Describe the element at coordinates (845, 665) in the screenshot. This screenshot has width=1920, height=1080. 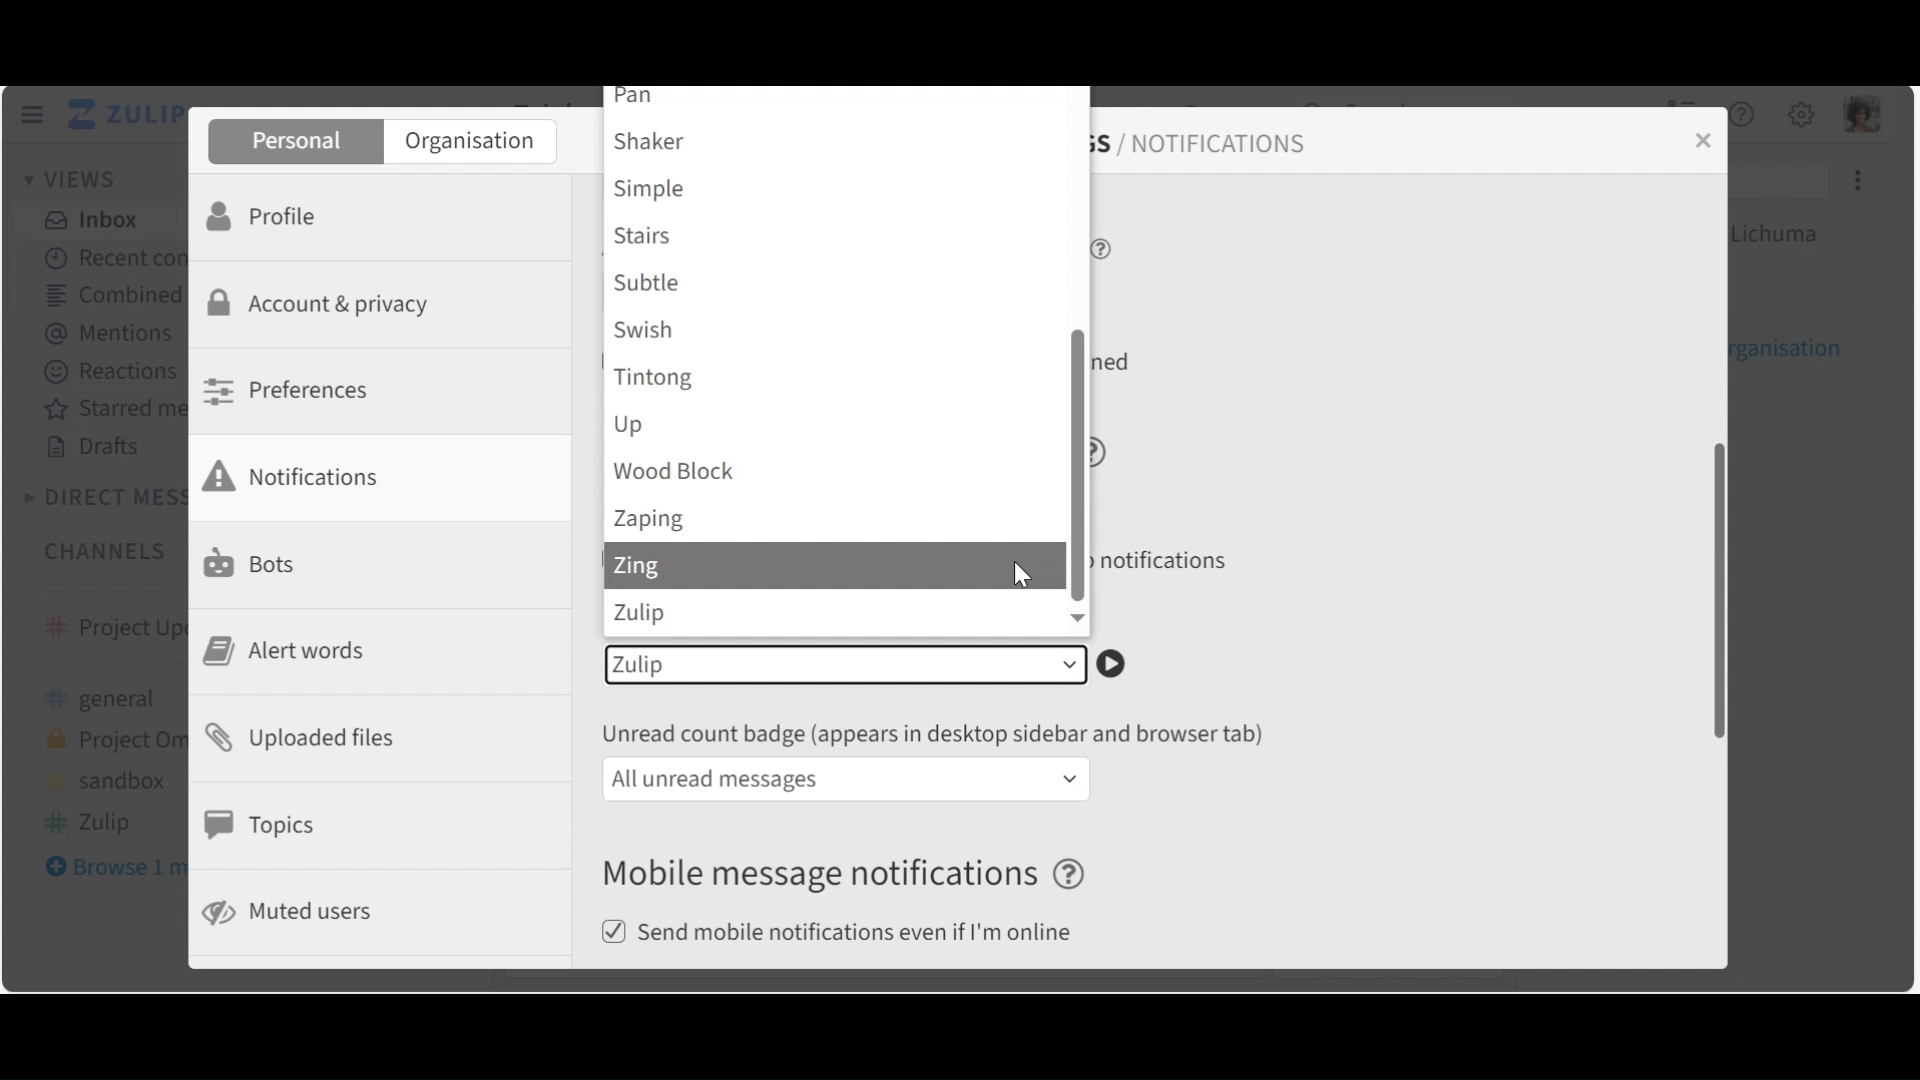
I see `Notification sound dropdown menu` at that location.